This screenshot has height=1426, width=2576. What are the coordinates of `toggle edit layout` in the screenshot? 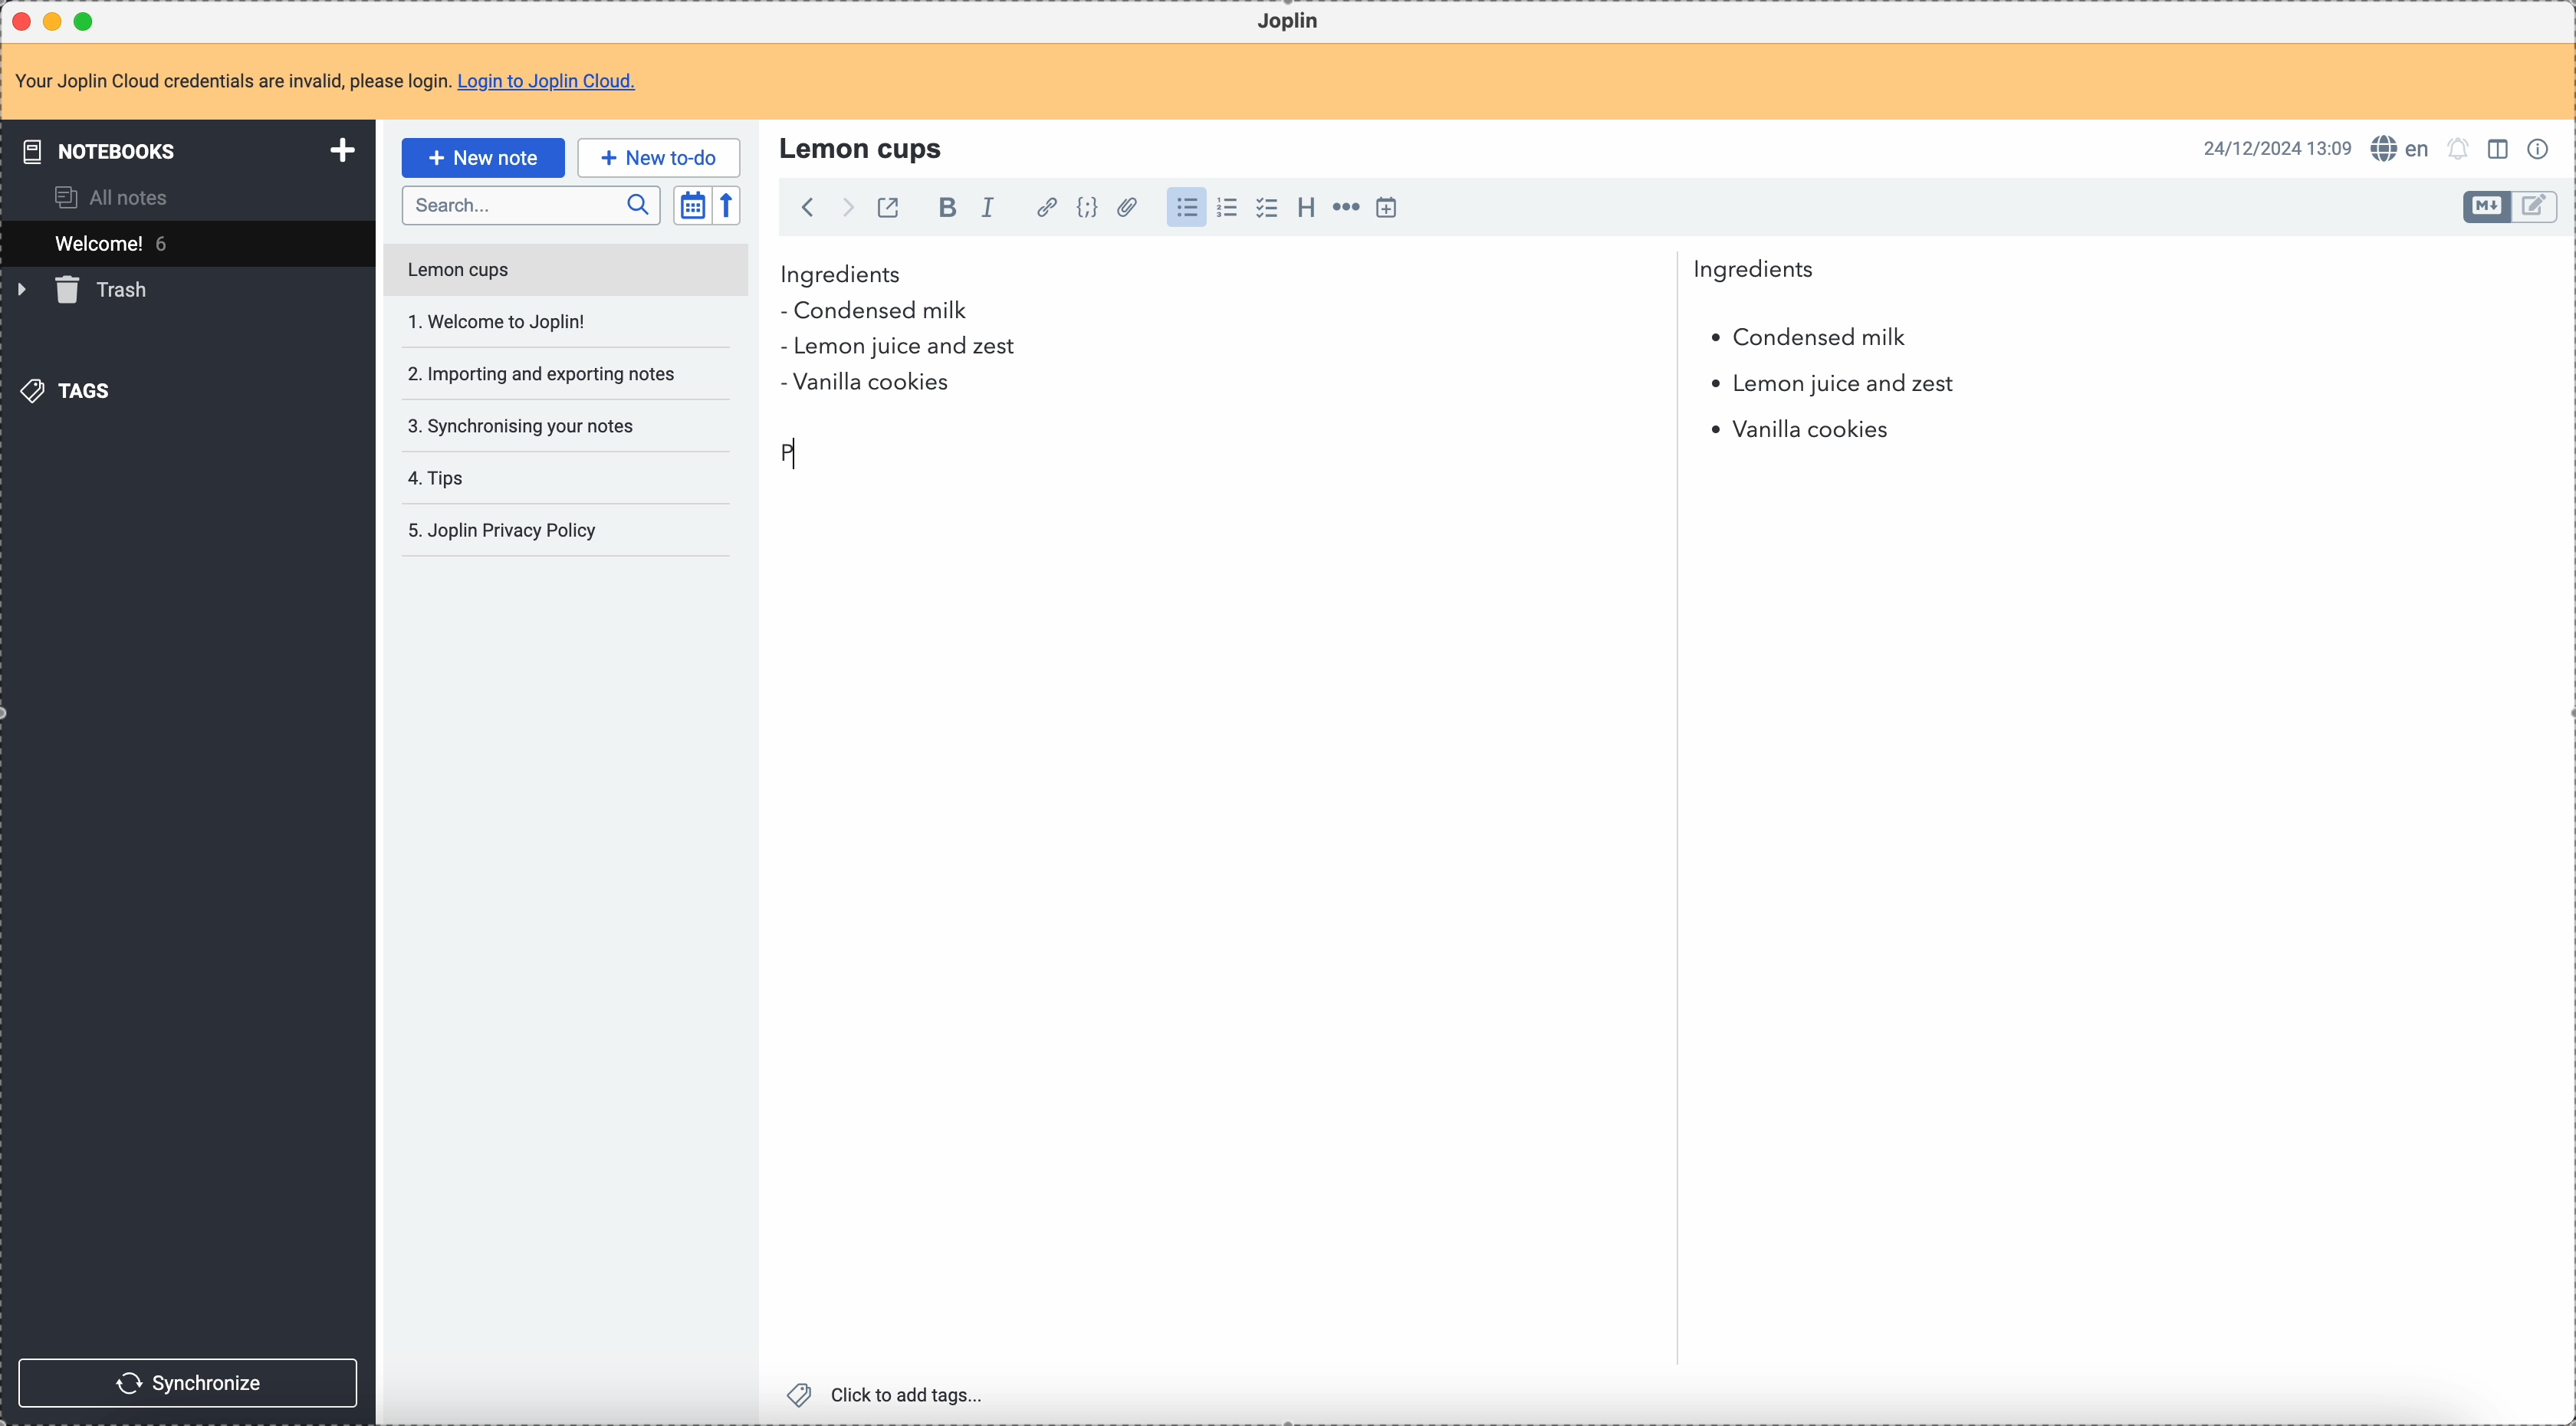 It's located at (2536, 208).